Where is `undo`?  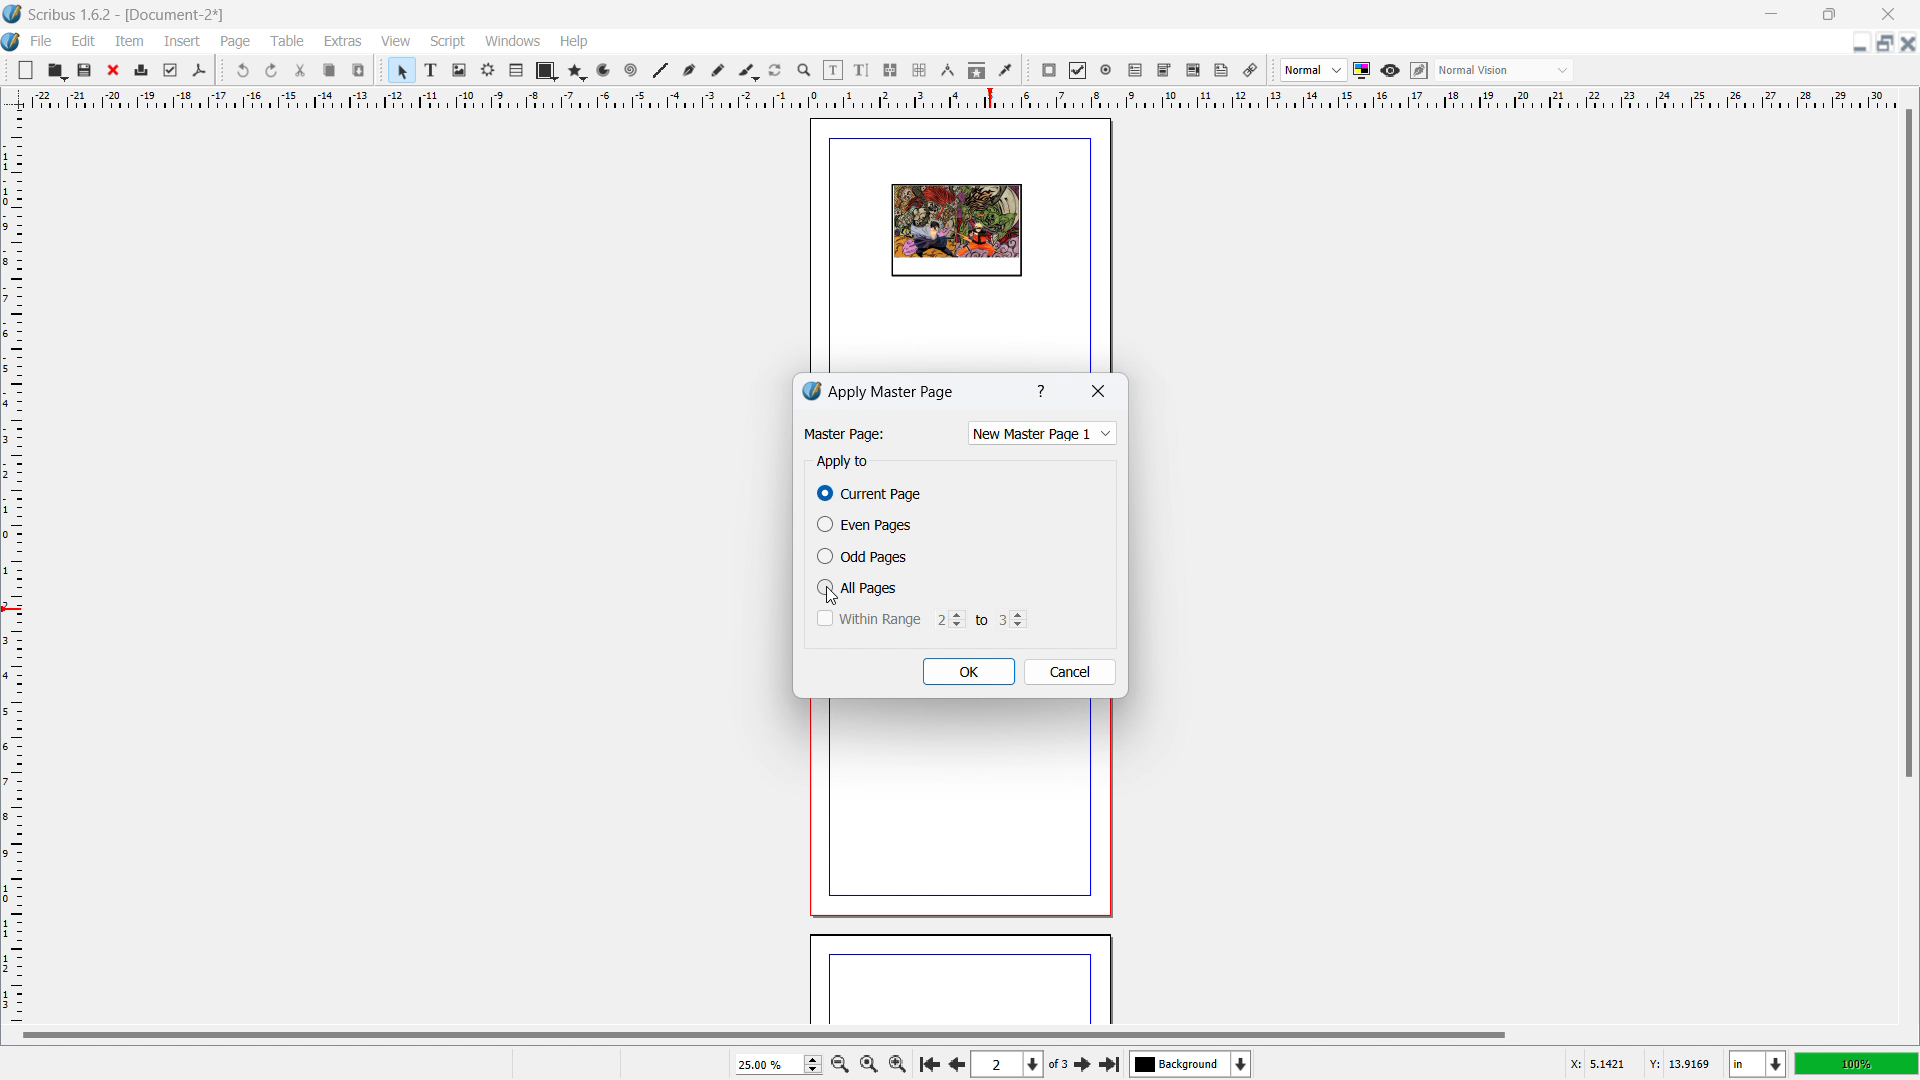 undo is located at coordinates (245, 70).